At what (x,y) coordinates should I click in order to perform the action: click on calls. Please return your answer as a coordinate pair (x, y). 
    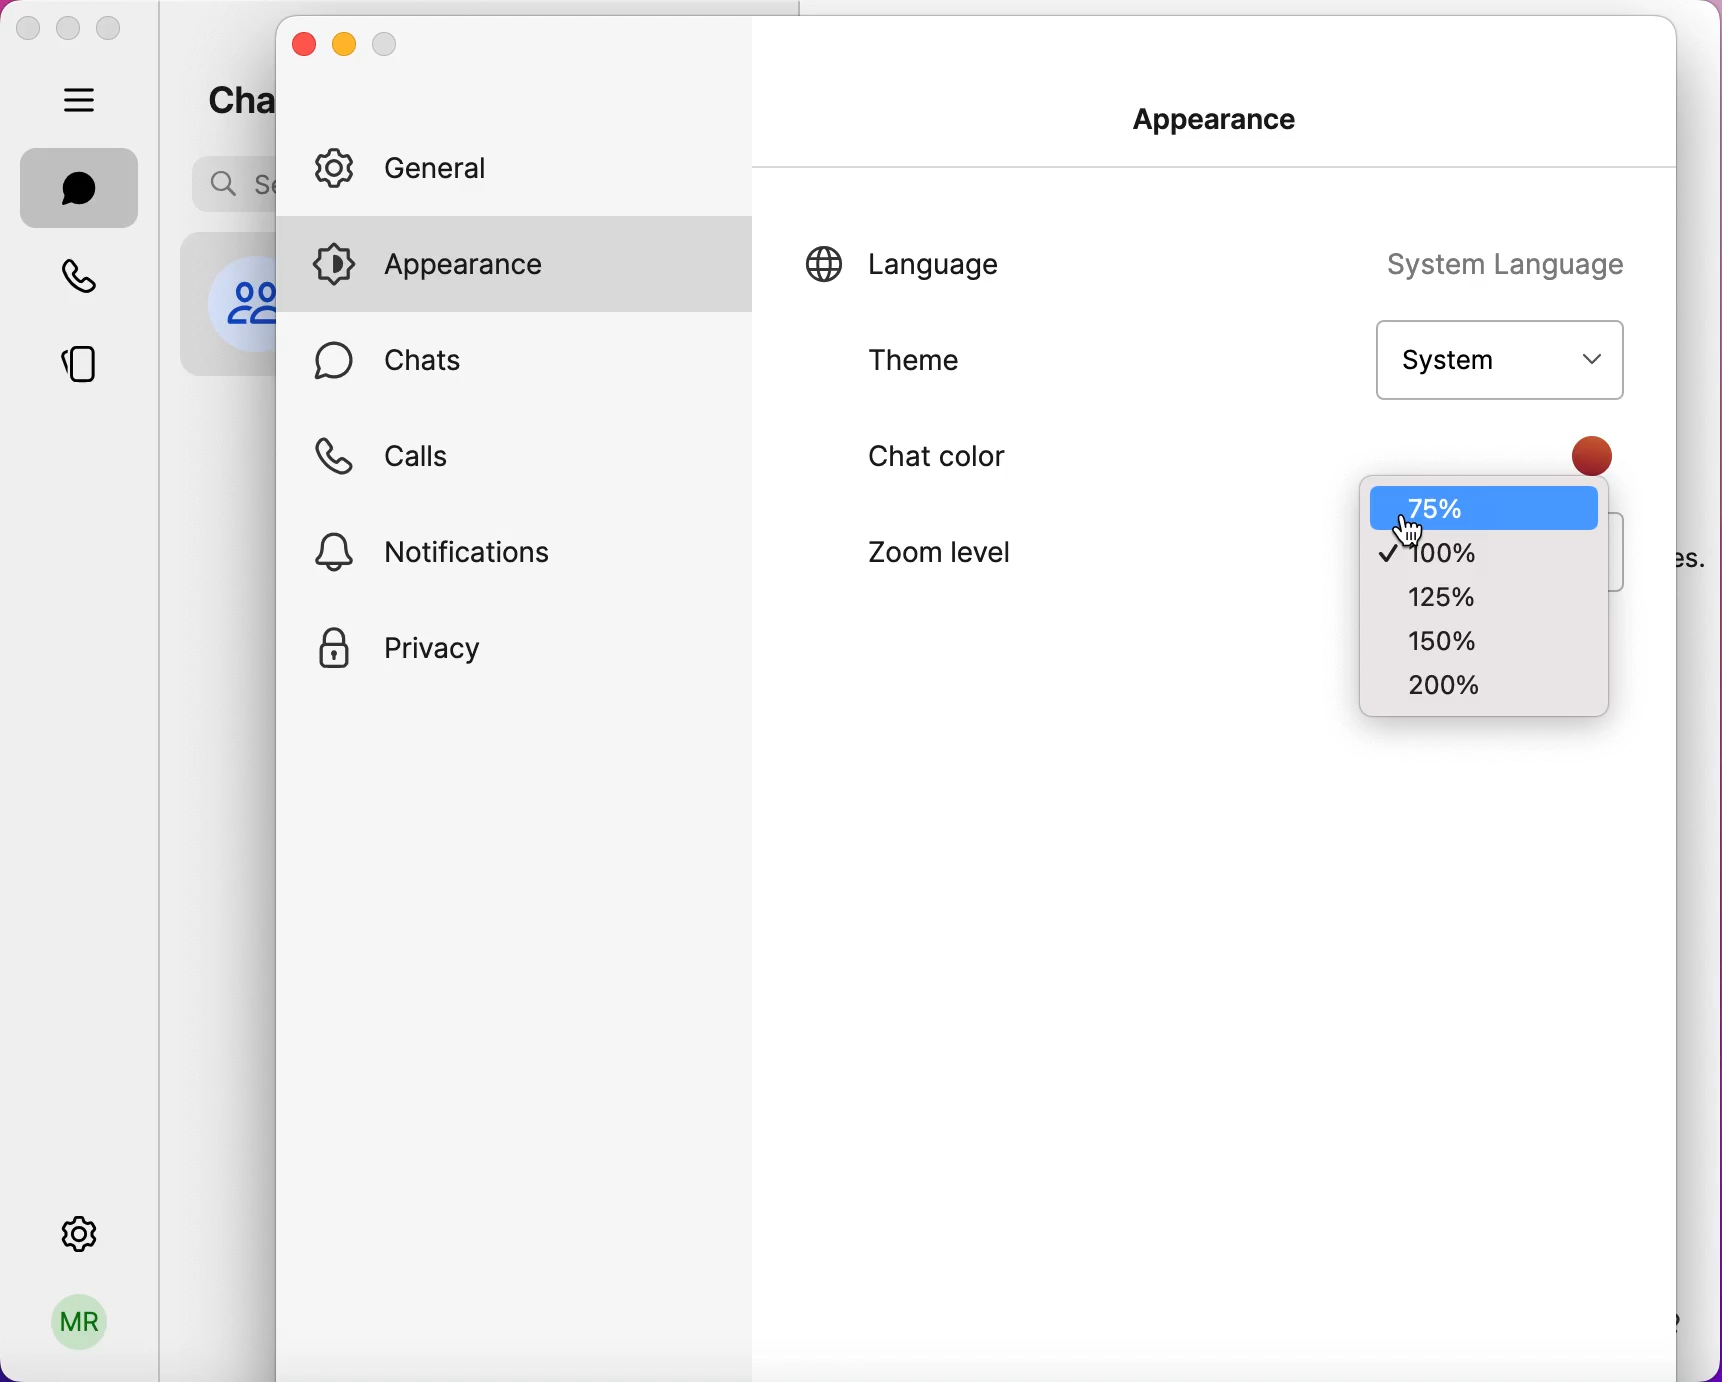
    Looking at the image, I should click on (397, 461).